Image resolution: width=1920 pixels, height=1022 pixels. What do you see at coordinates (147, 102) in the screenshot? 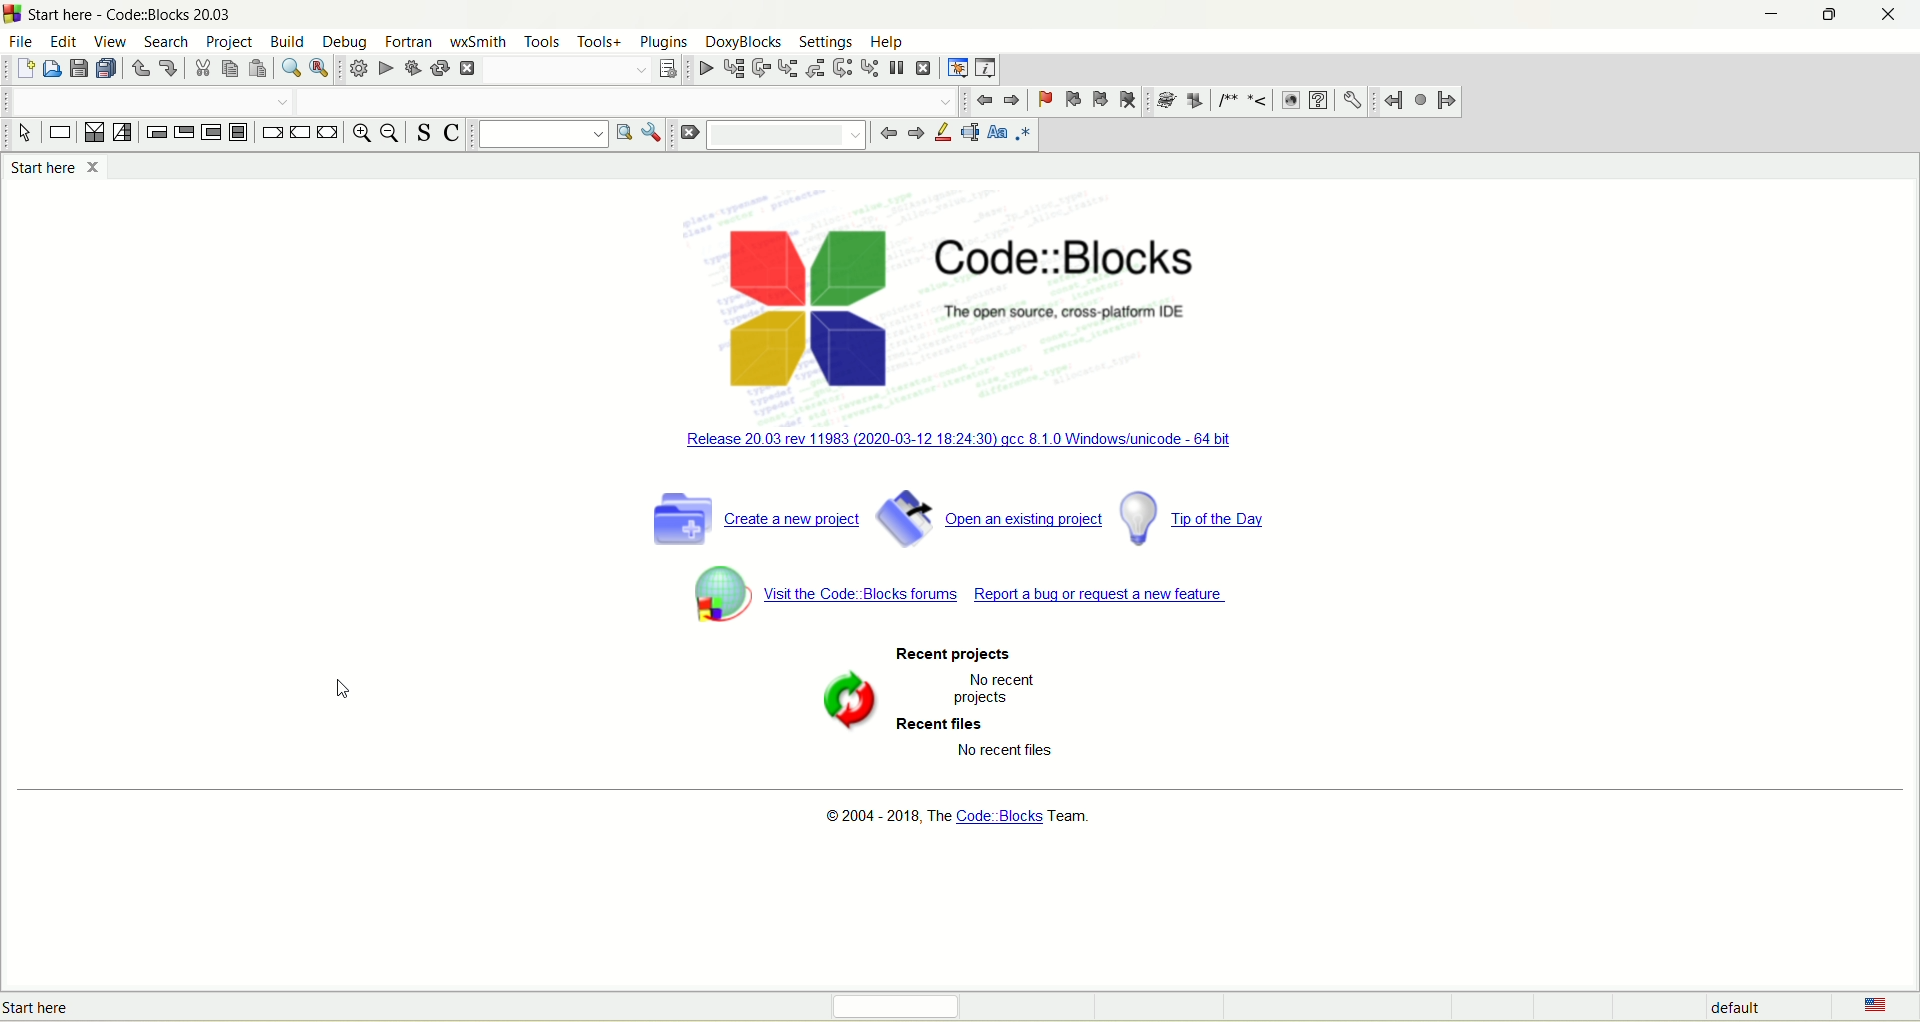
I see `blank space` at bounding box center [147, 102].